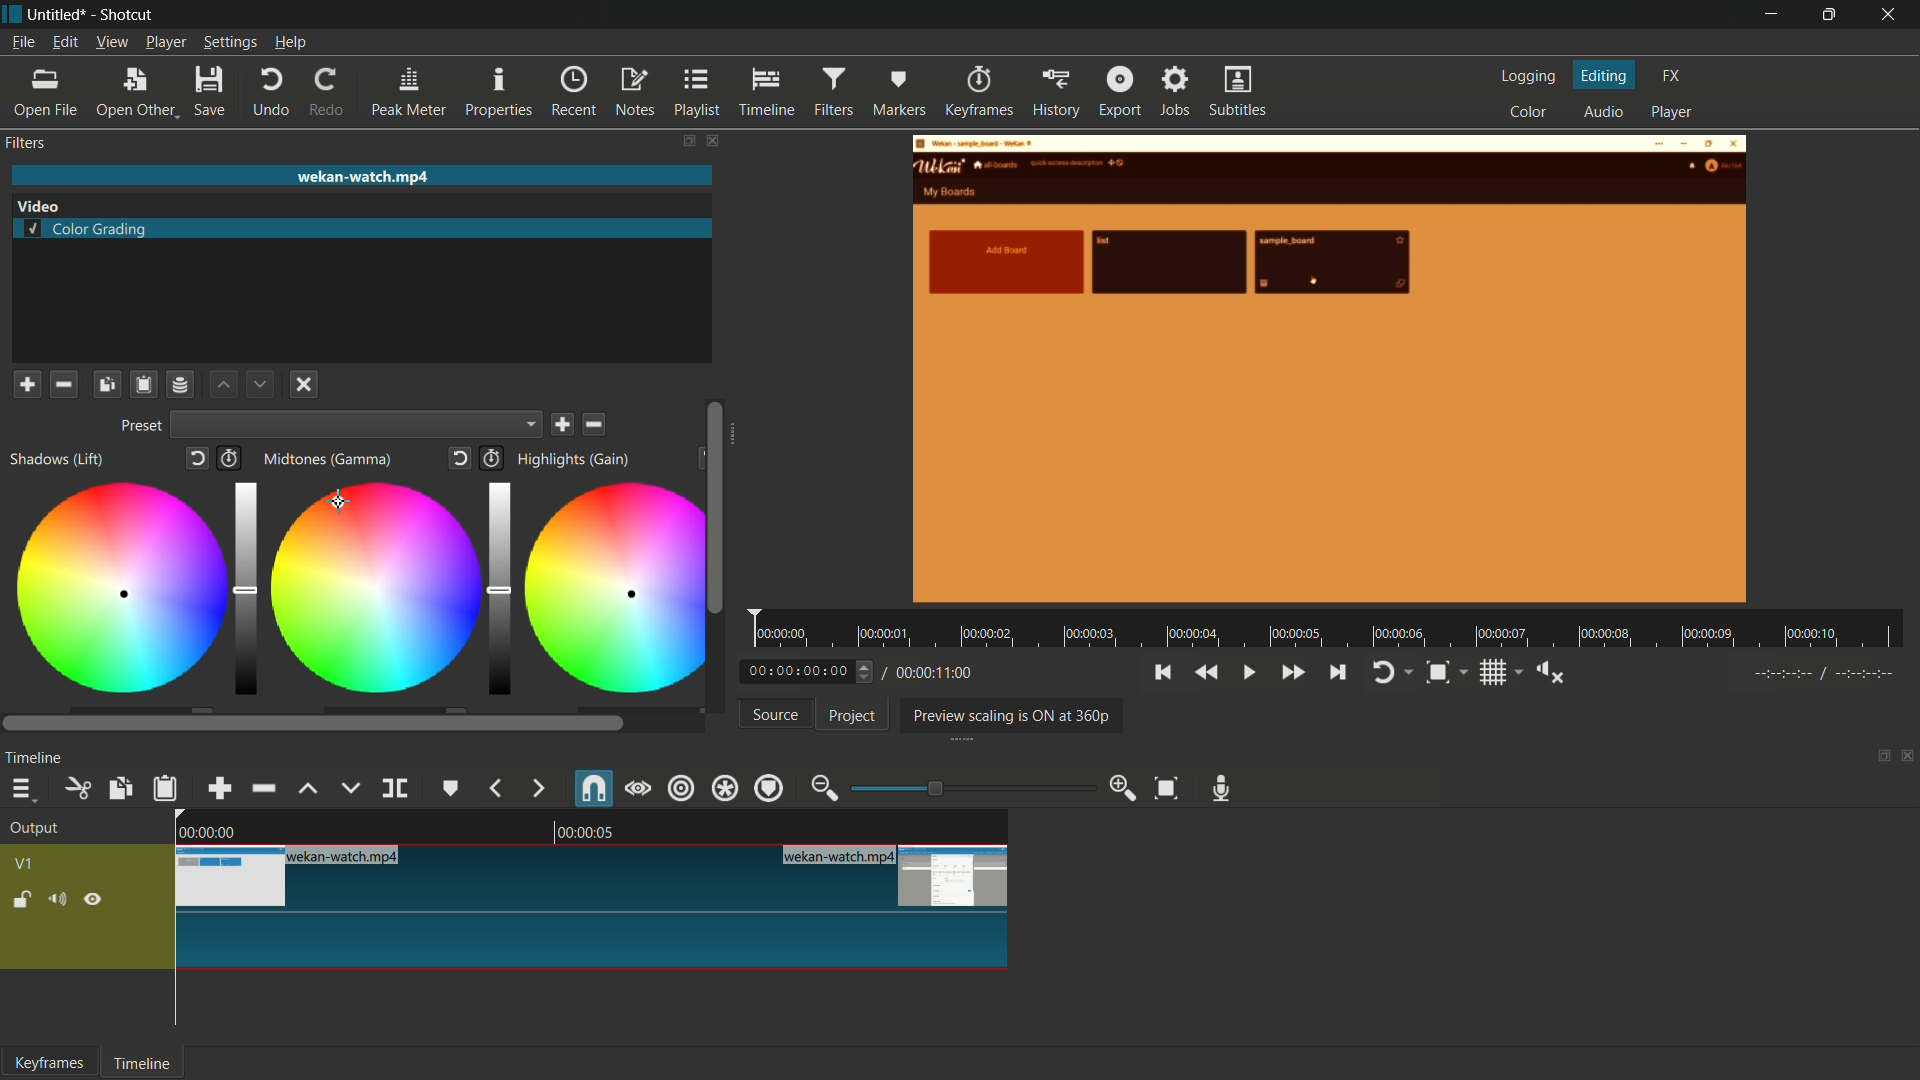 This screenshot has width=1920, height=1080. Describe the element at coordinates (39, 93) in the screenshot. I see `open file` at that location.